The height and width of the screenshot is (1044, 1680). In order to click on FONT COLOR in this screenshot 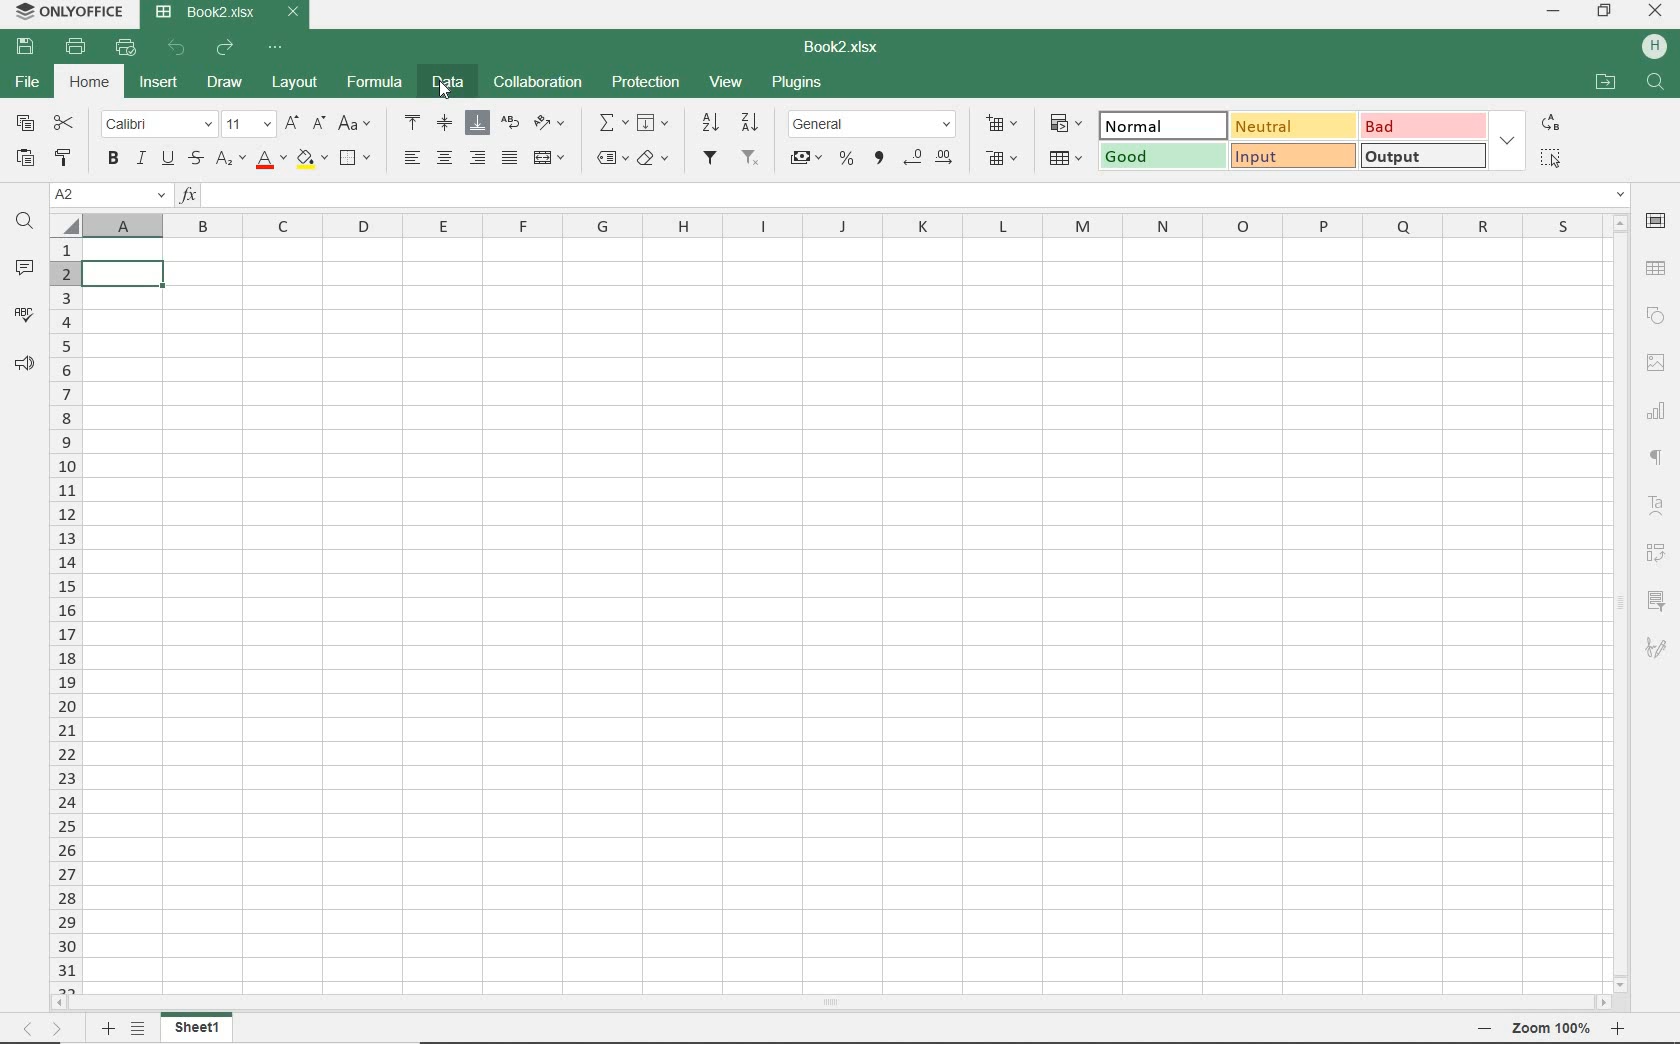, I will do `click(269, 160)`.